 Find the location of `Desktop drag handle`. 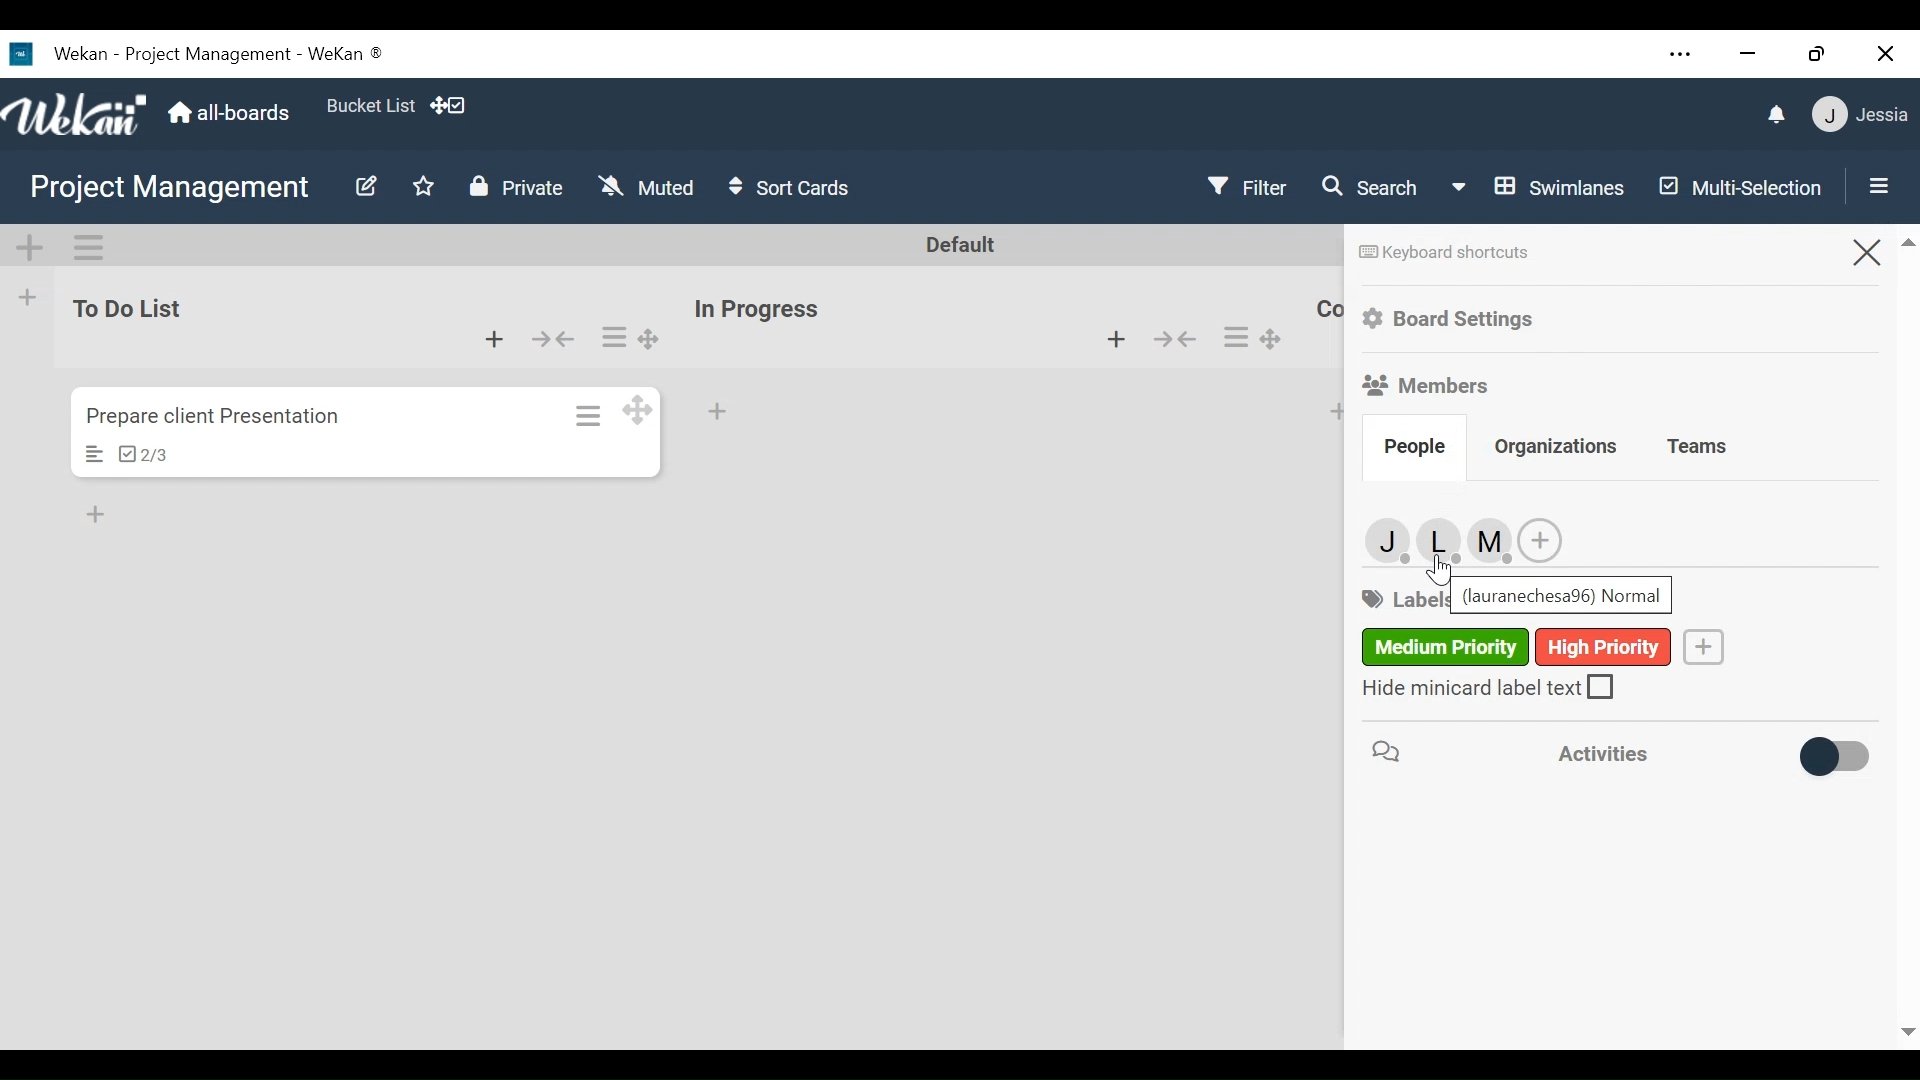

Desktop drag handle is located at coordinates (1276, 339).